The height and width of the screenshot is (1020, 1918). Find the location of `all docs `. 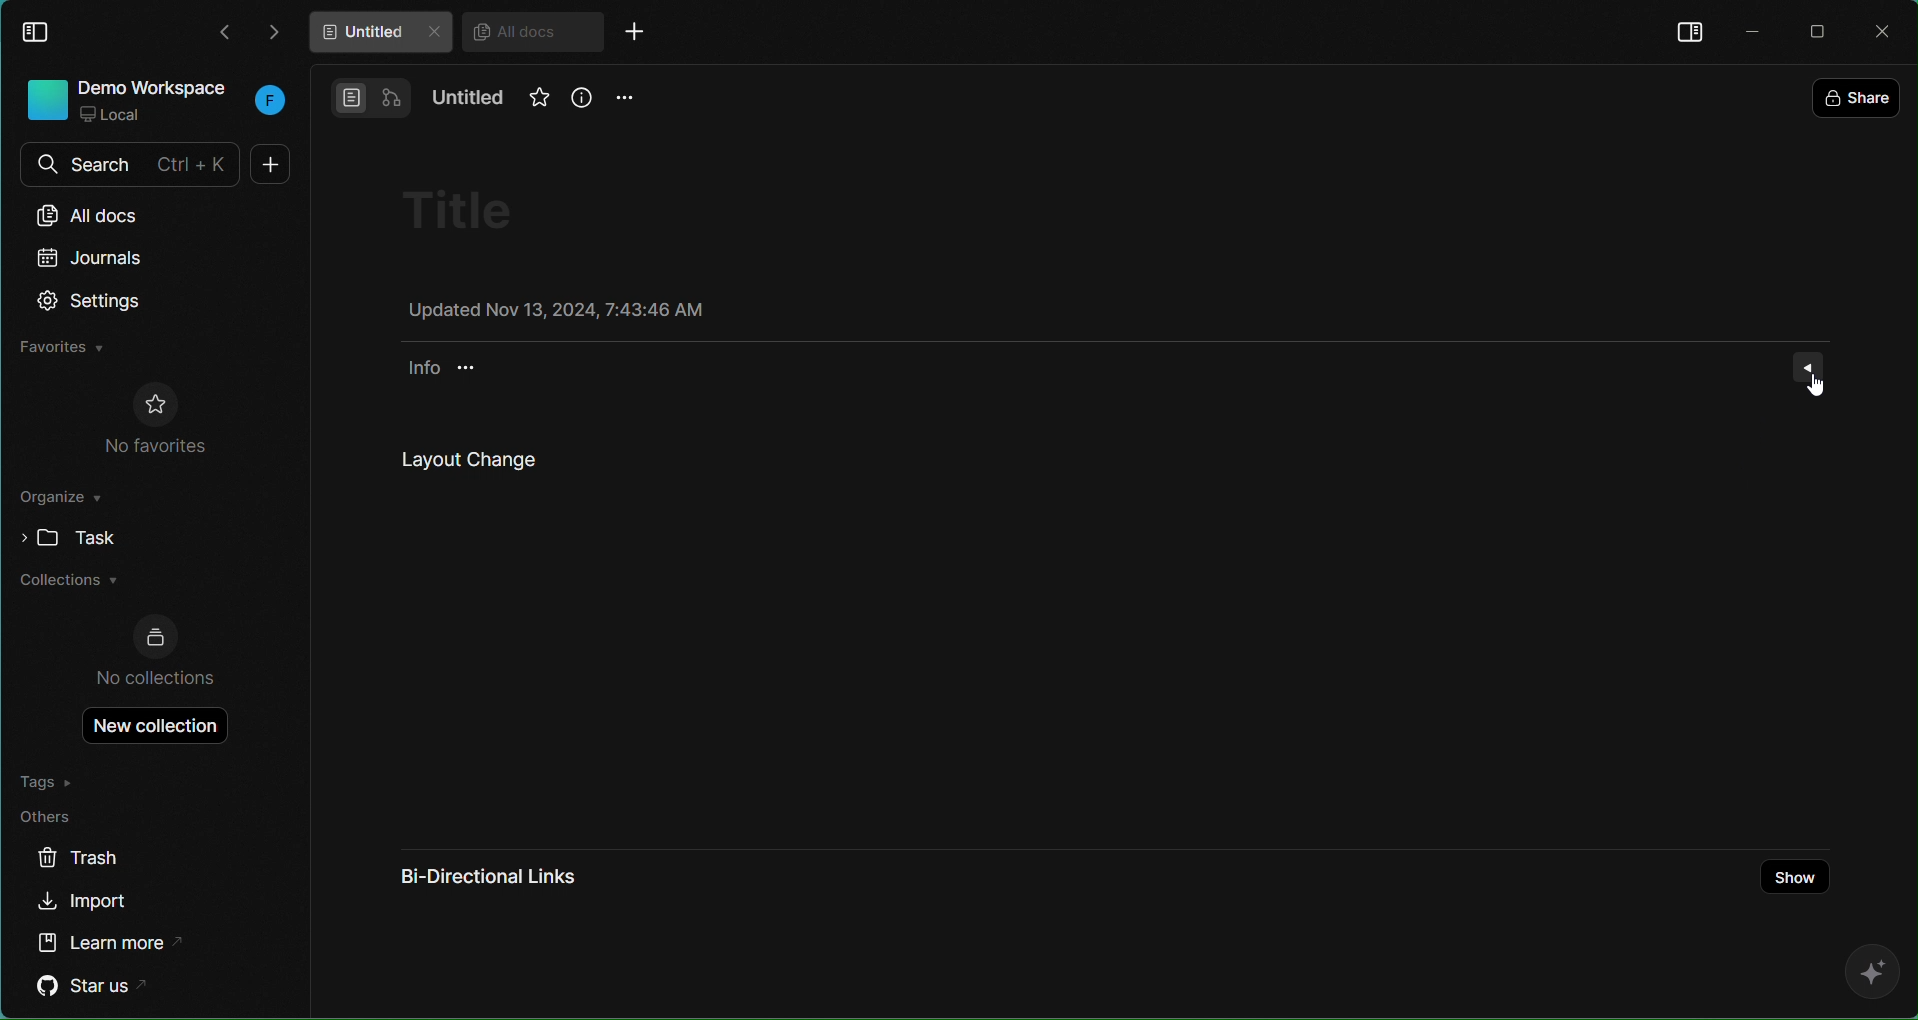

all docs  is located at coordinates (109, 213).